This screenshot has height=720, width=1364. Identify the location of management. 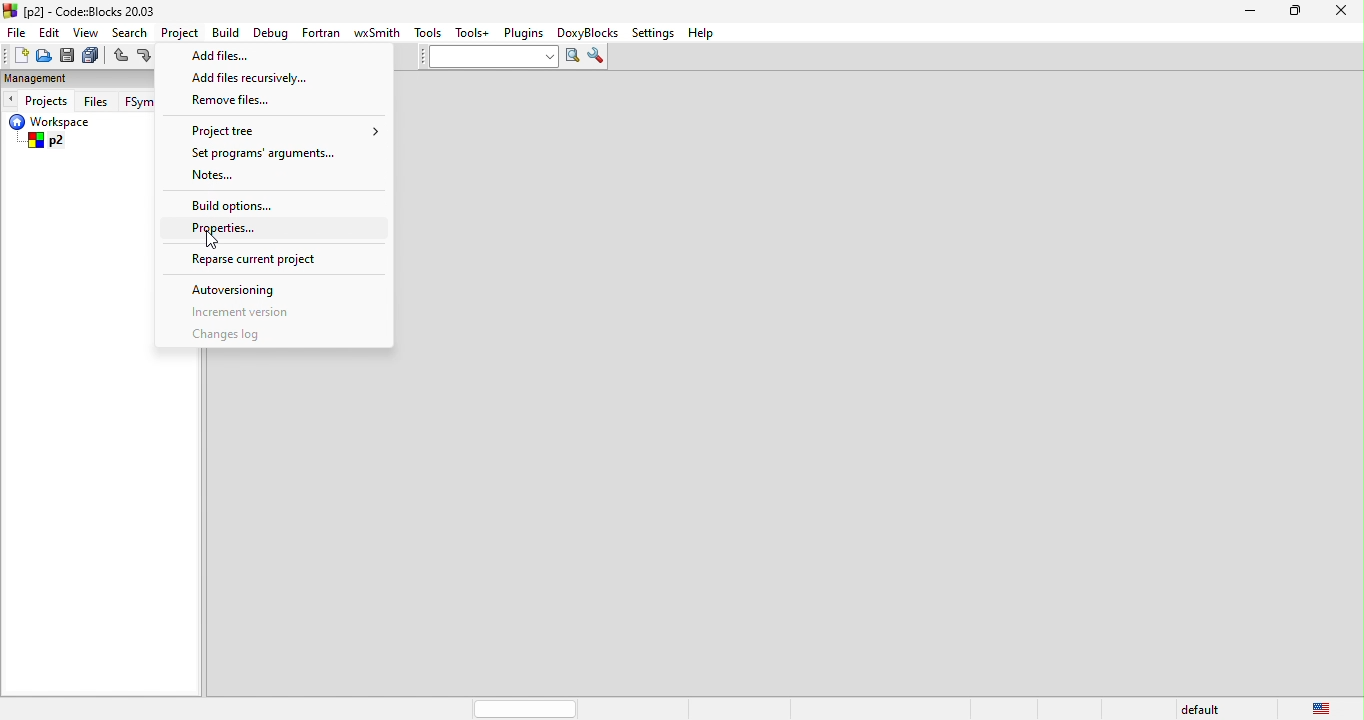
(51, 78).